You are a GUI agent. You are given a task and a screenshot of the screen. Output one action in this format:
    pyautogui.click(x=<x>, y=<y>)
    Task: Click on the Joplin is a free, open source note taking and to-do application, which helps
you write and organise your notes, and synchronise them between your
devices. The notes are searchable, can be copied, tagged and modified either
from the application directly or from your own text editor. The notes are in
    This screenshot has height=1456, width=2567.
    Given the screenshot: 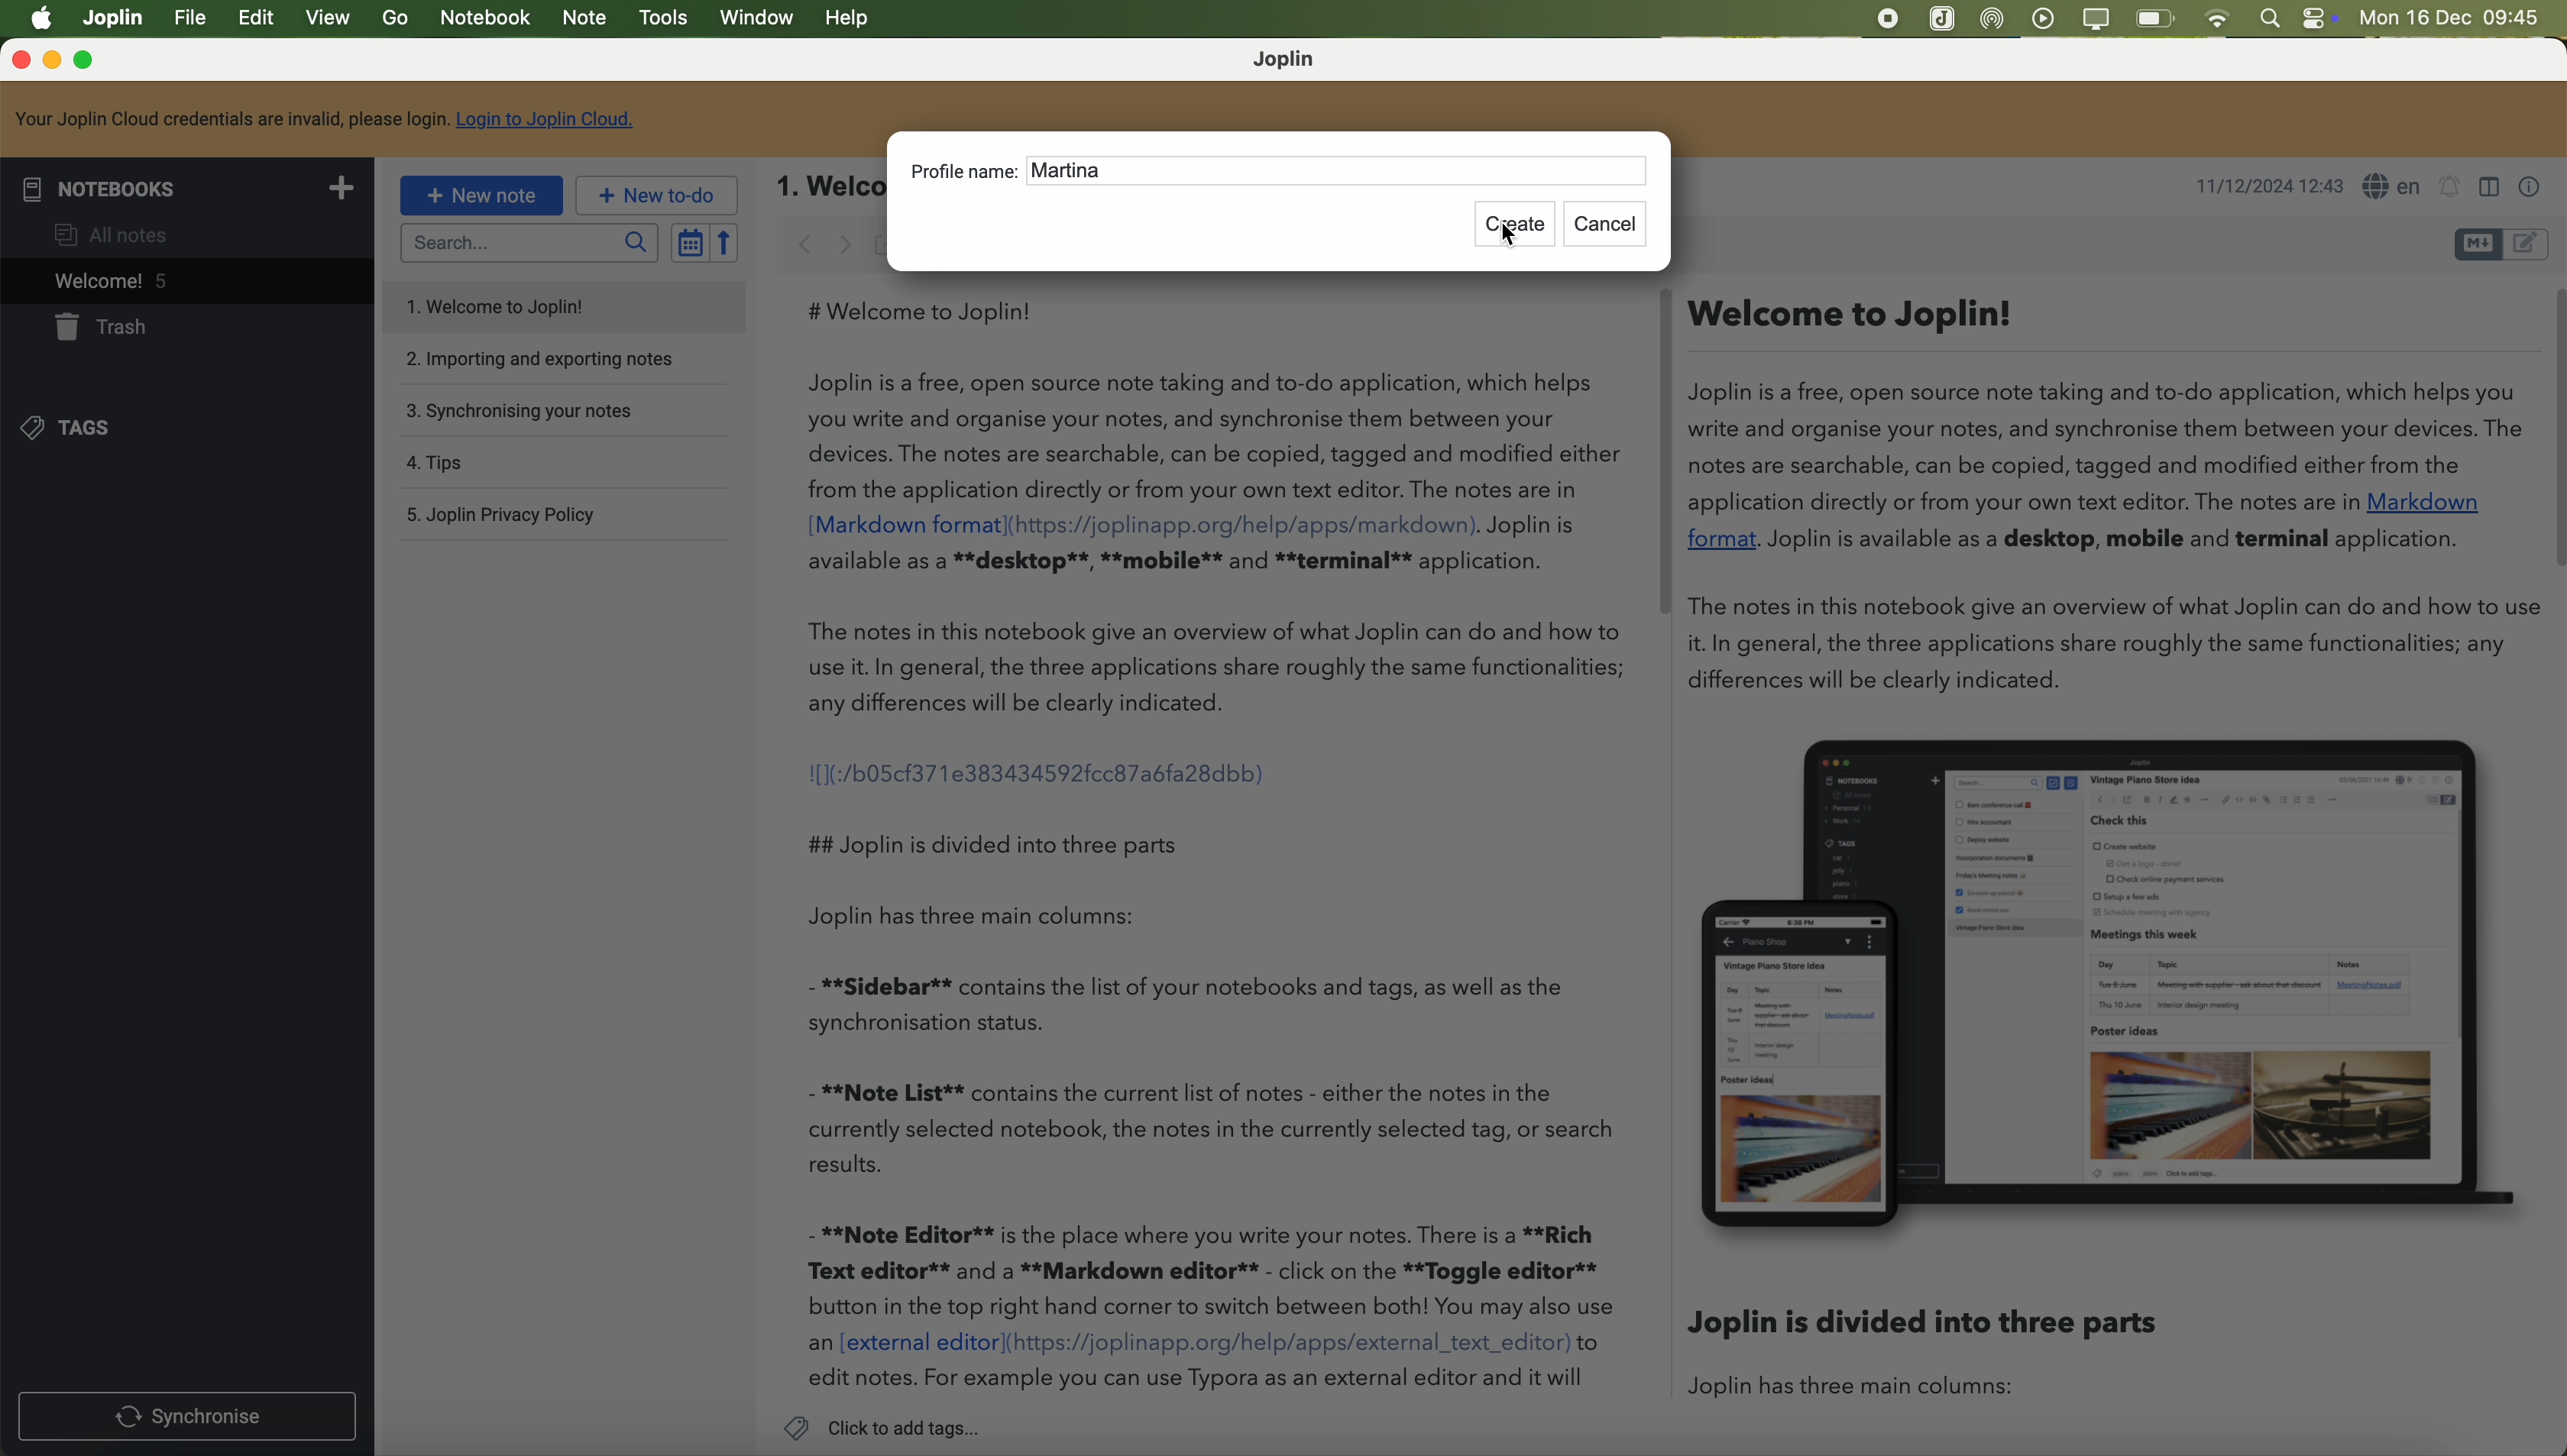 What is the action you would take?
    pyautogui.click(x=1215, y=436)
    